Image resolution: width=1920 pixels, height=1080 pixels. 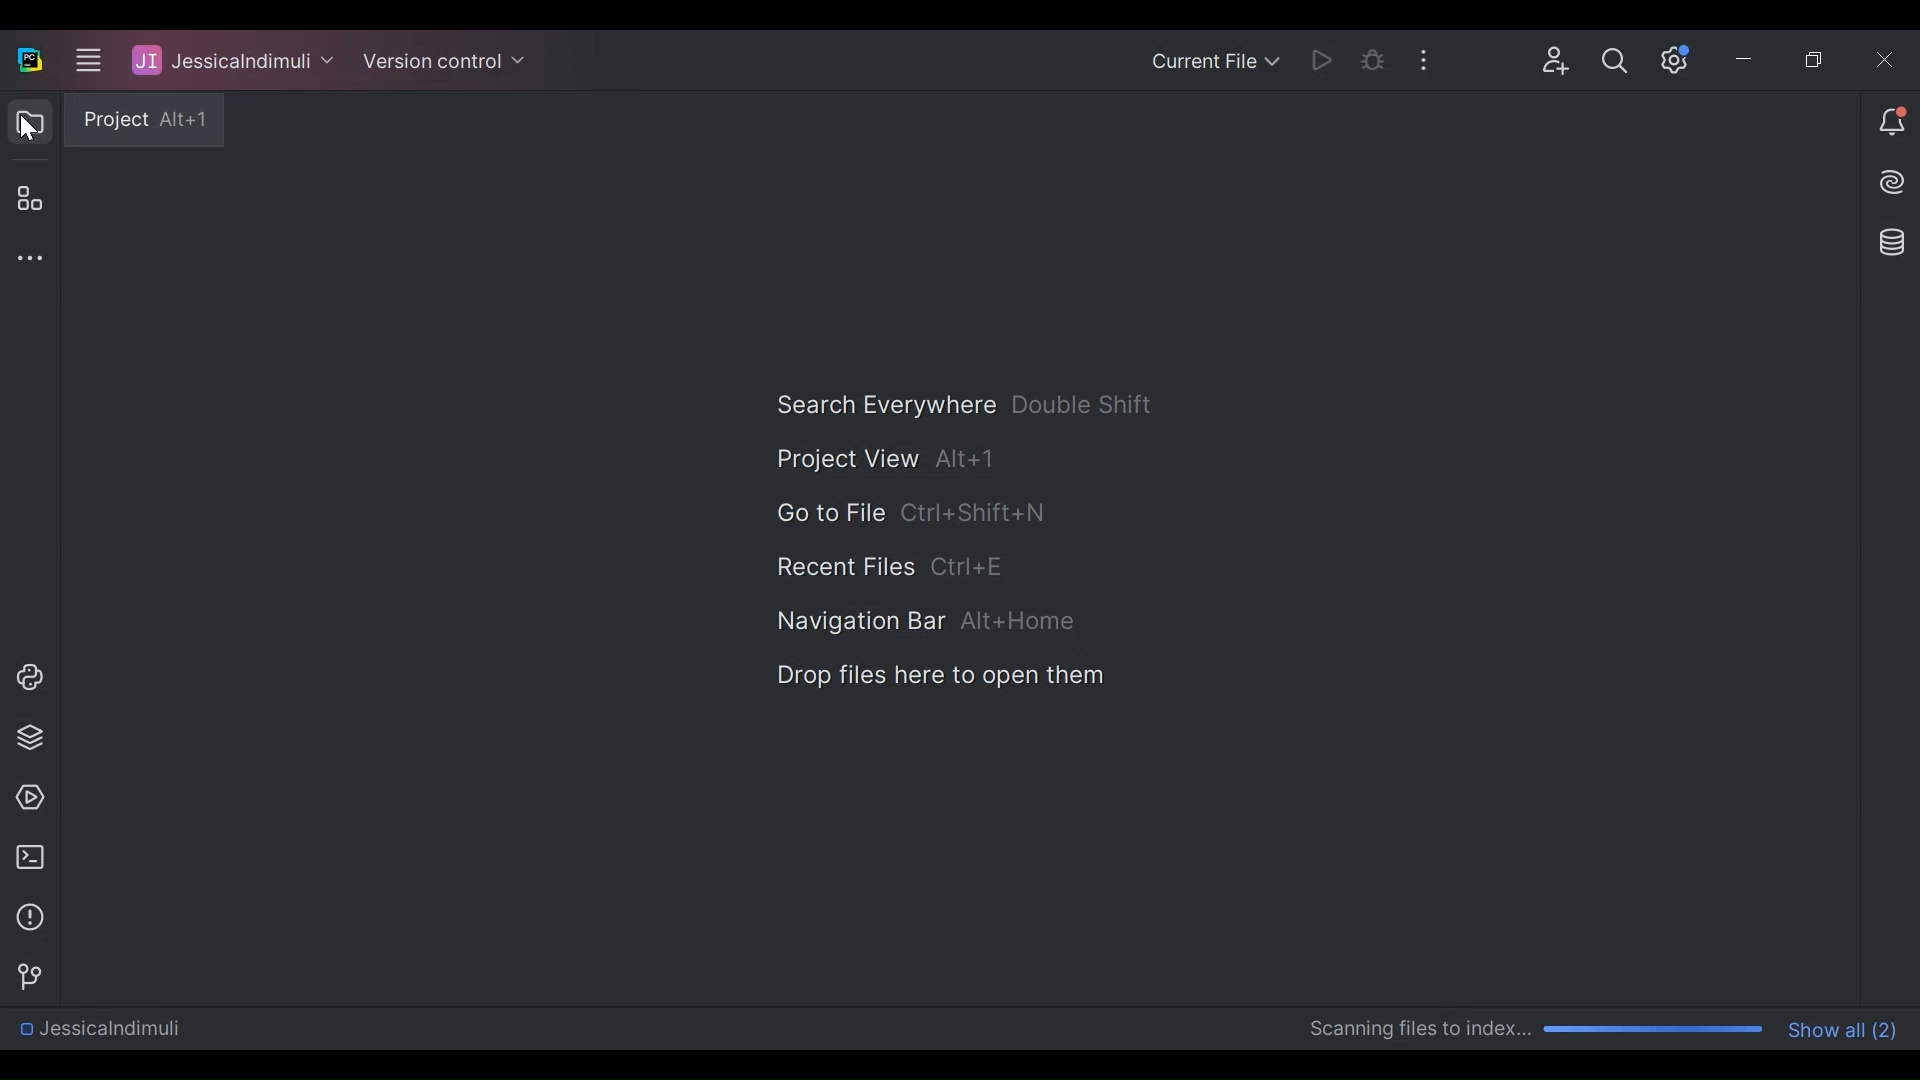 I want to click on Project View, so click(x=29, y=124).